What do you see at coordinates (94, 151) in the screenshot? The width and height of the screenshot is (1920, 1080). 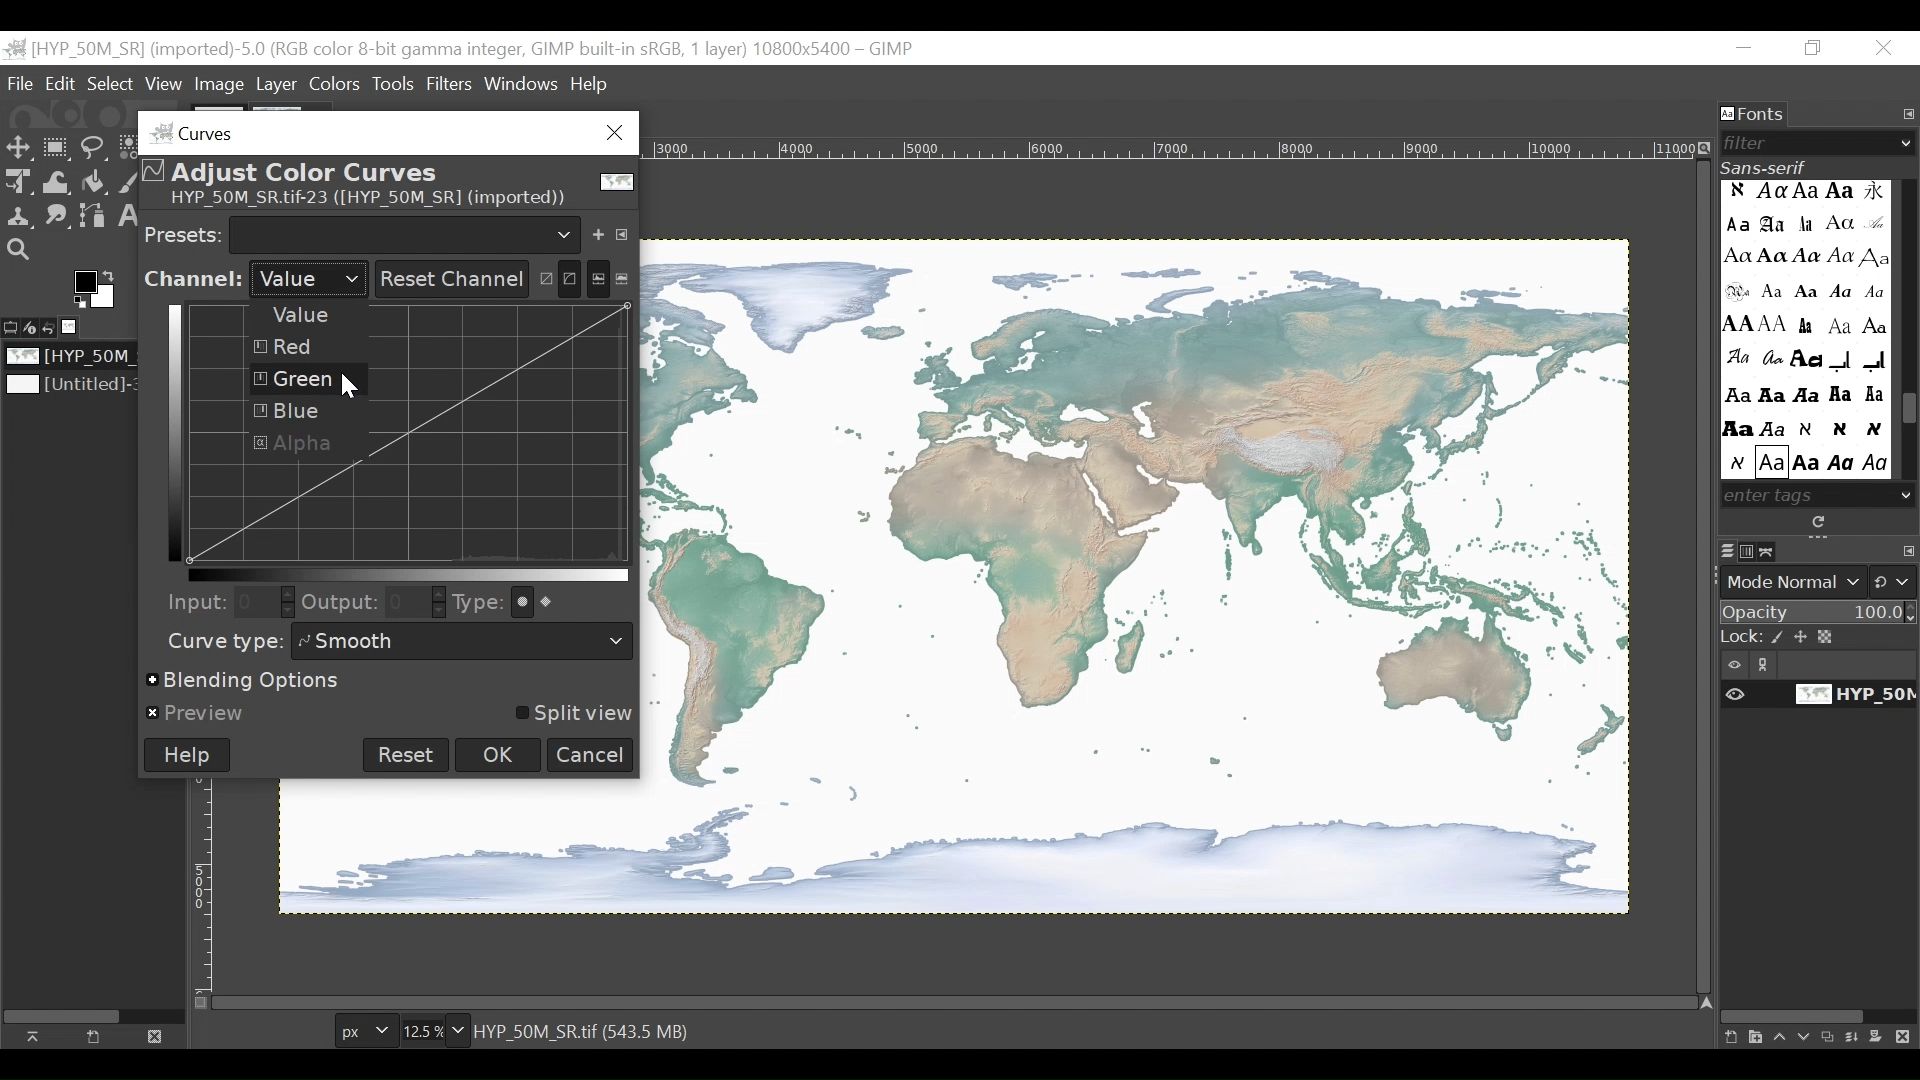 I see `Free To` at bounding box center [94, 151].